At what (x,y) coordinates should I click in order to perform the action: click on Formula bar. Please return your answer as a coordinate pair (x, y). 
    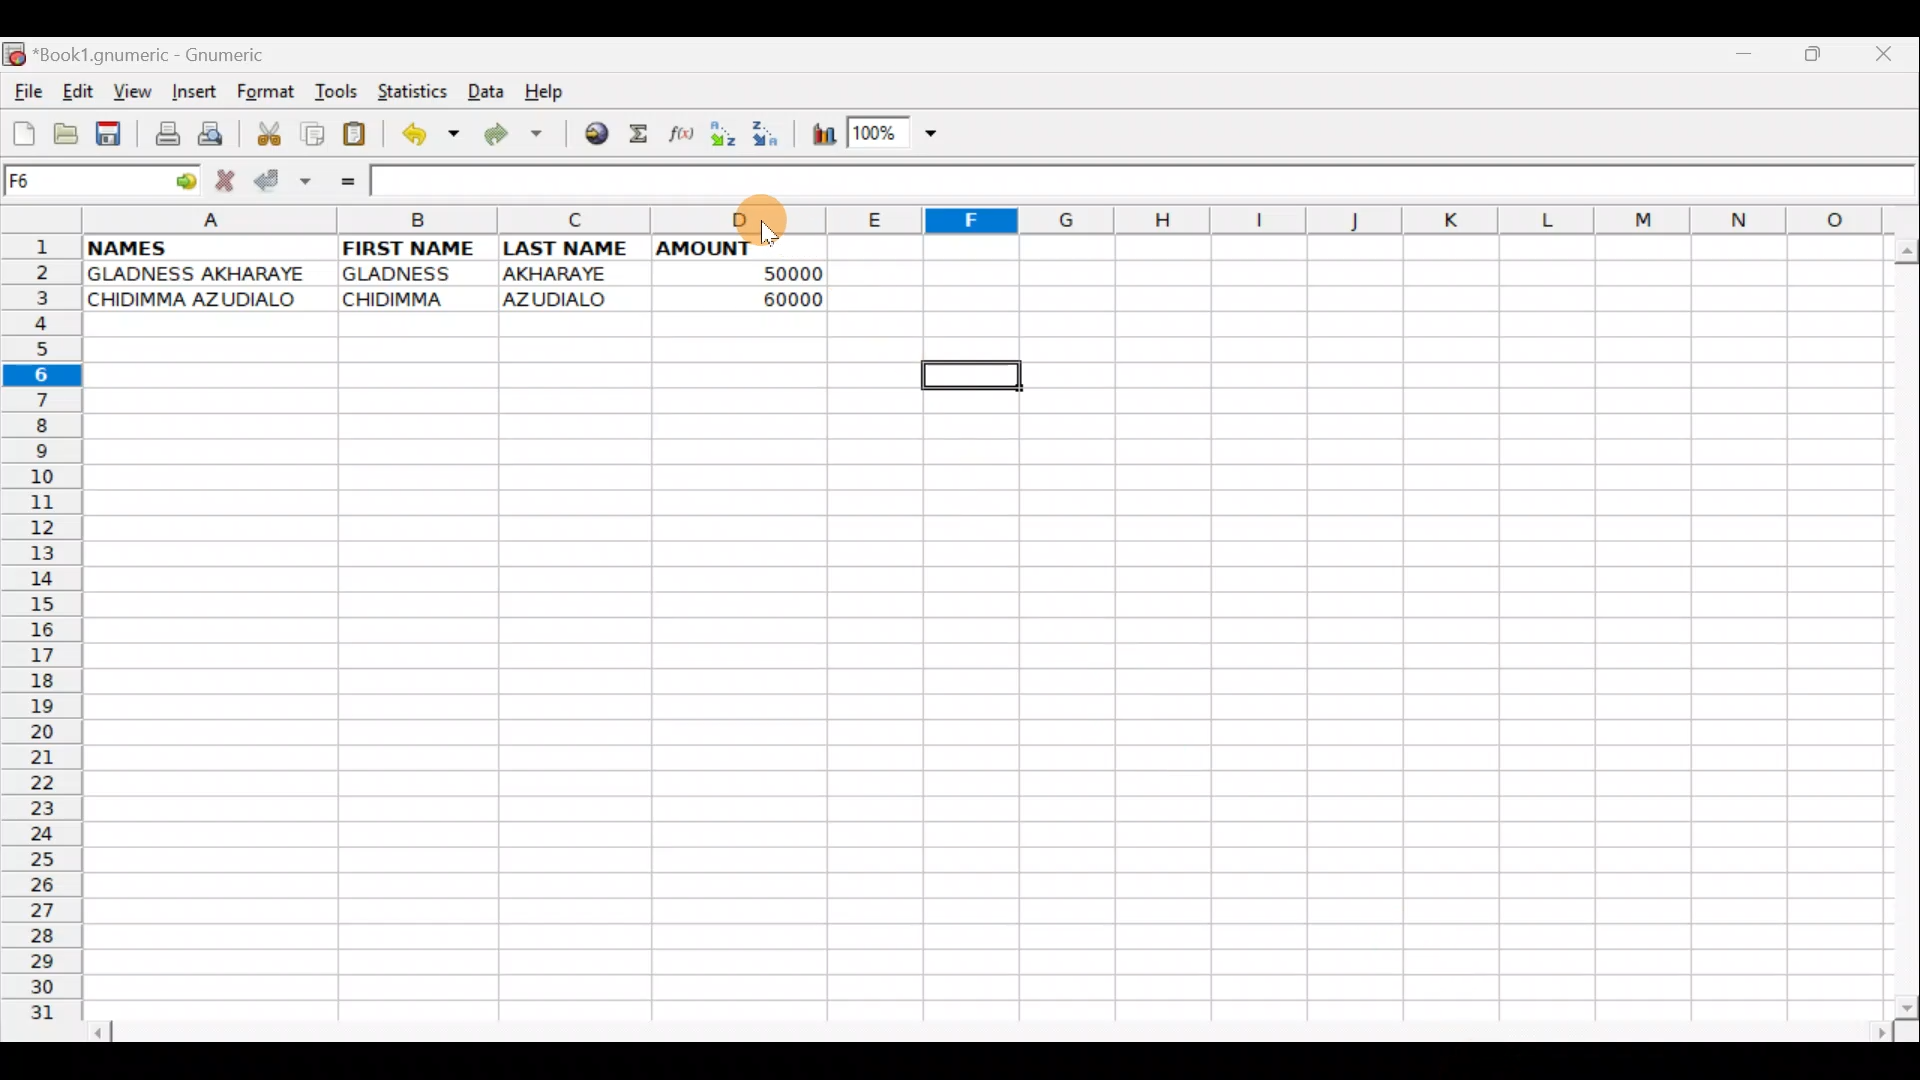
    Looking at the image, I should click on (1150, 181).